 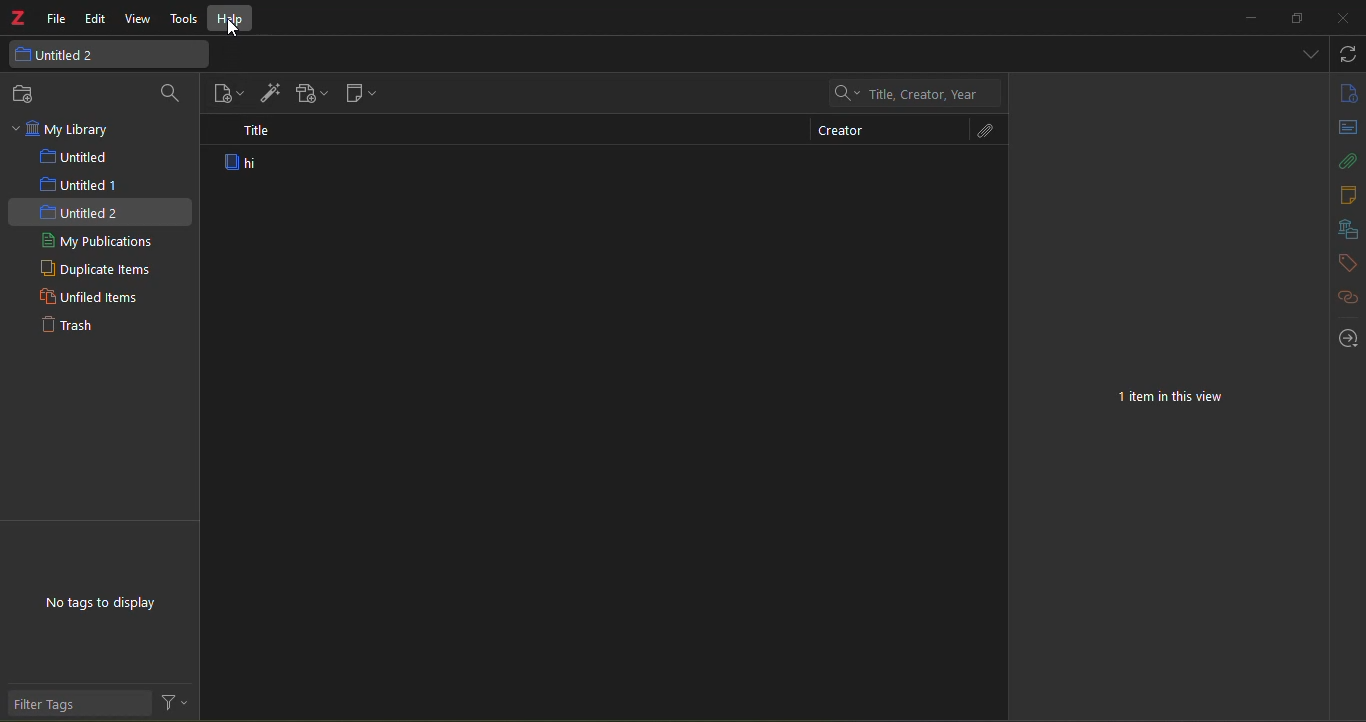 I want to click on info, so click(x=1348, y=93).